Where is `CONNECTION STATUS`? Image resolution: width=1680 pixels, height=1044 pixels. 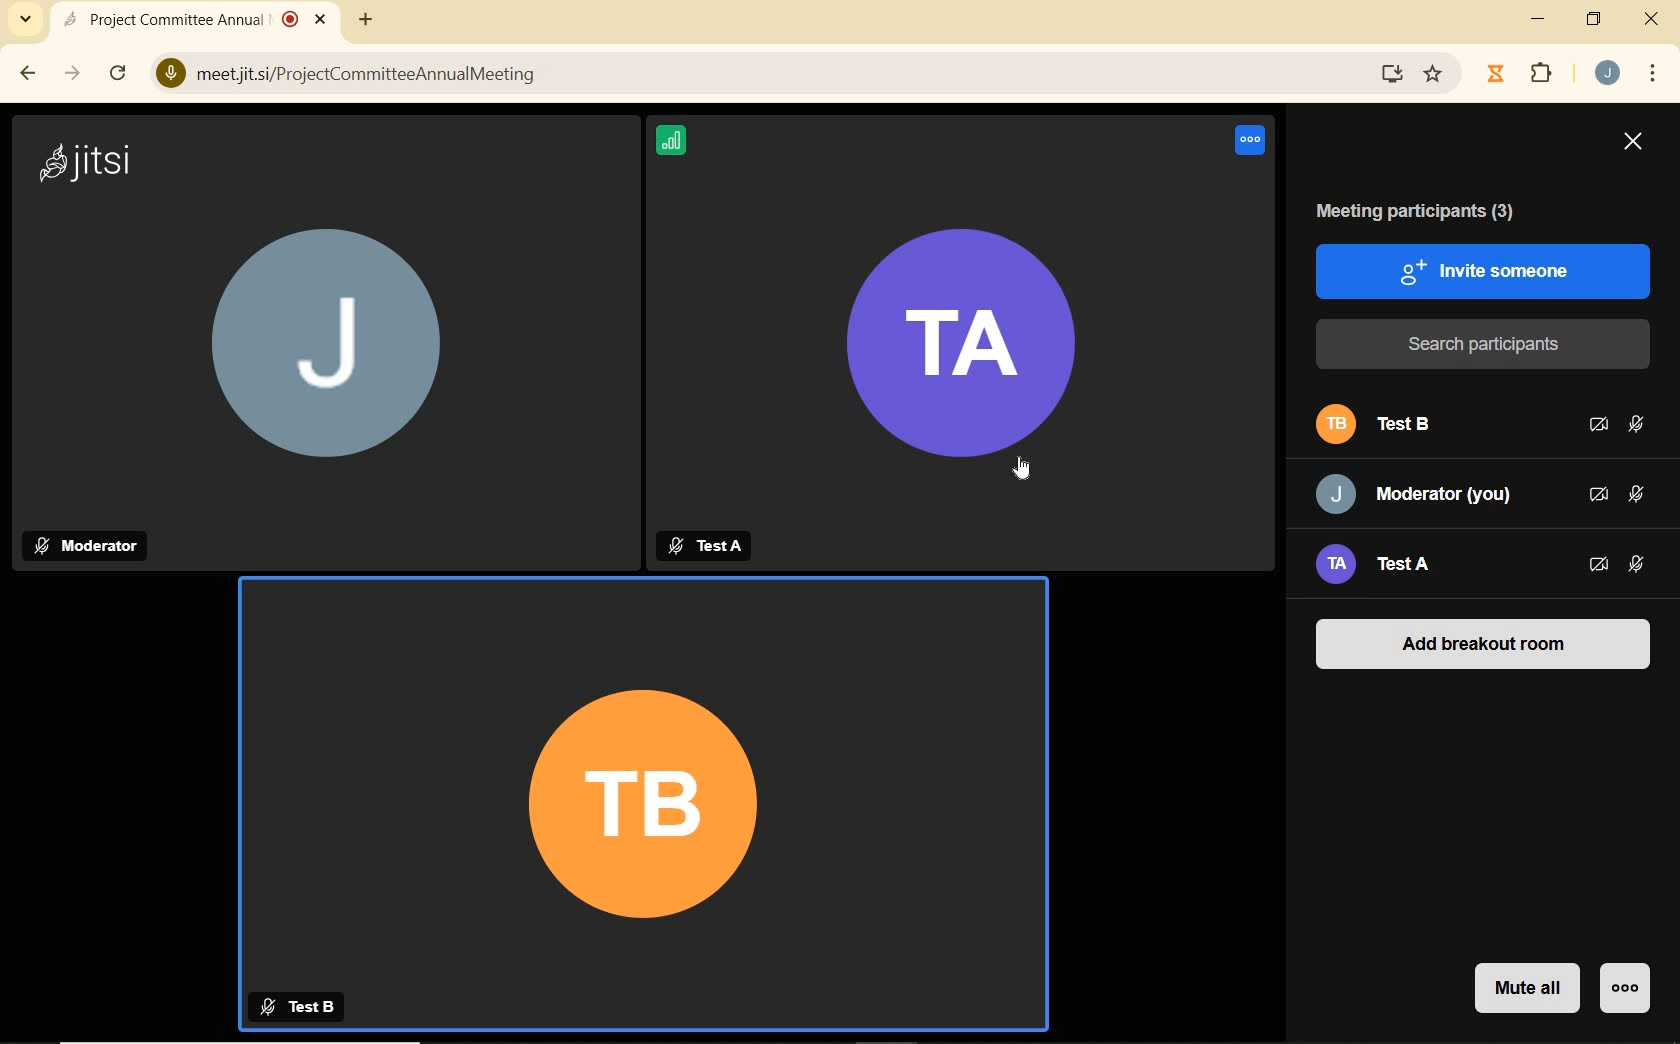 CONNECTION STATUS is located at coordinates (669, 140).